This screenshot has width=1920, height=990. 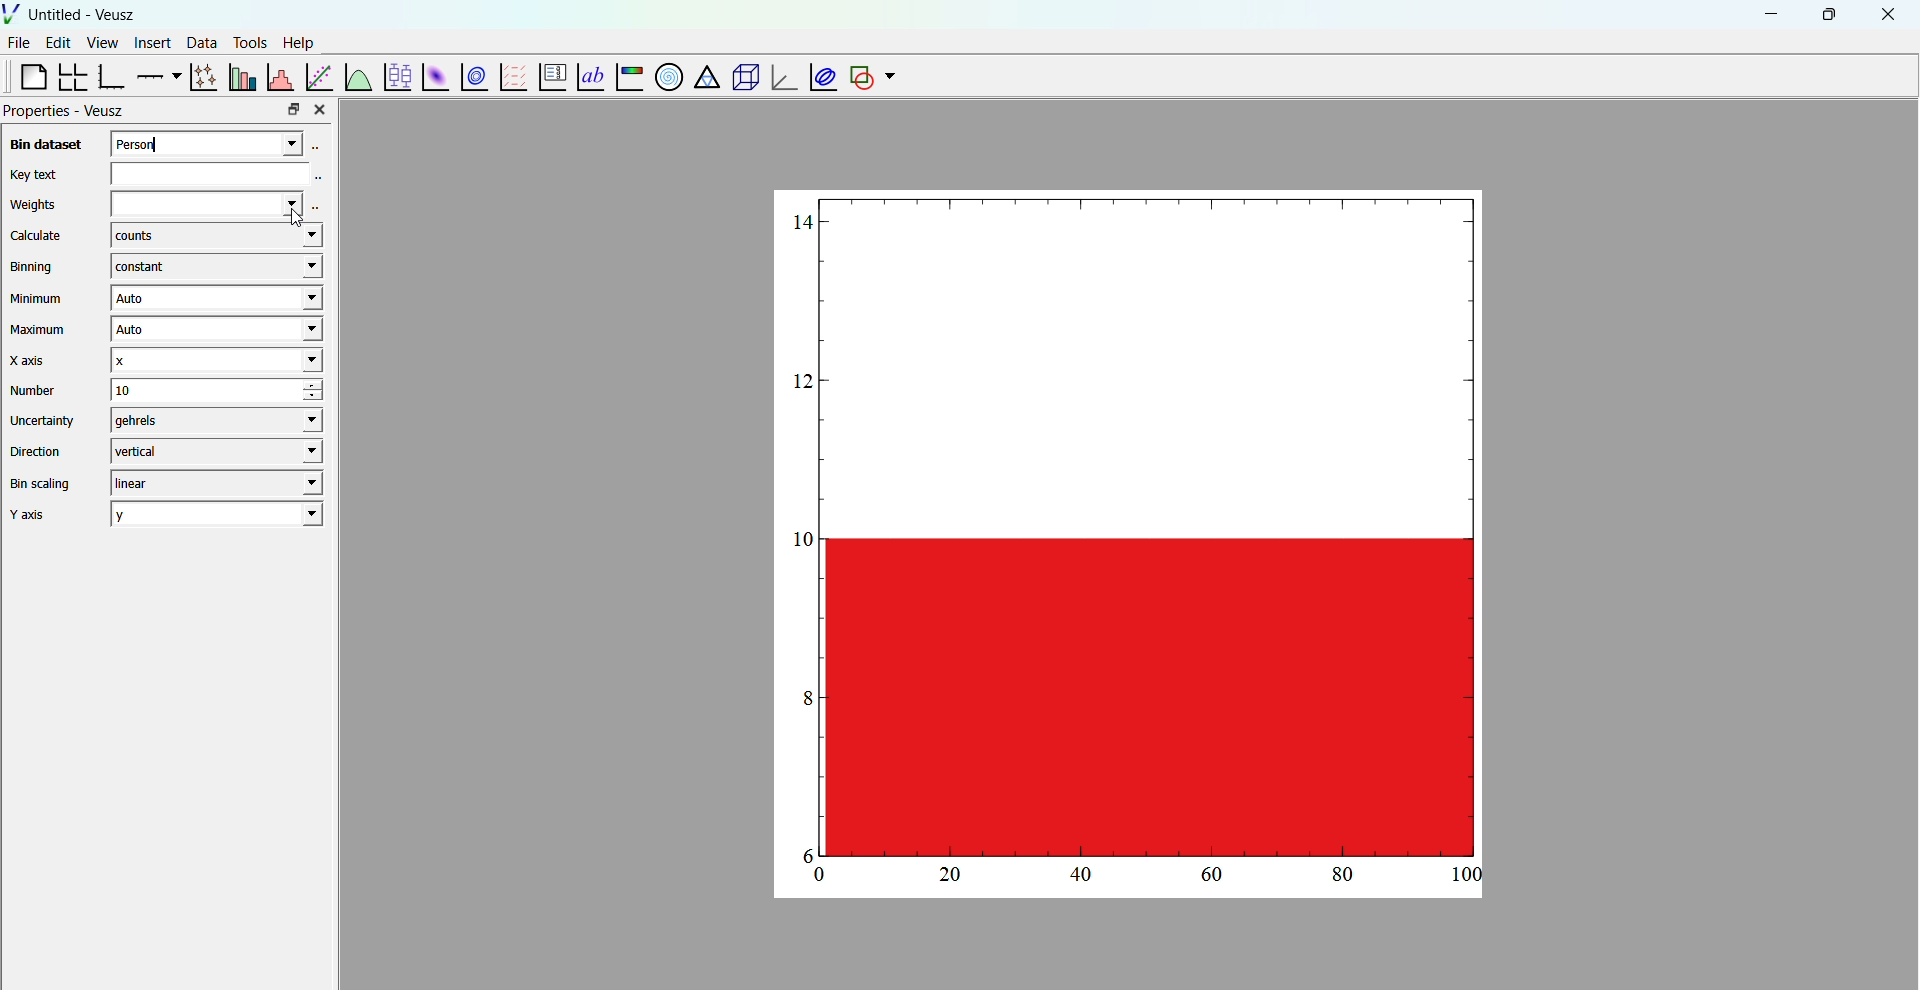 I want to click on plot 2d dataset as an image, so click(x=432, y=77).